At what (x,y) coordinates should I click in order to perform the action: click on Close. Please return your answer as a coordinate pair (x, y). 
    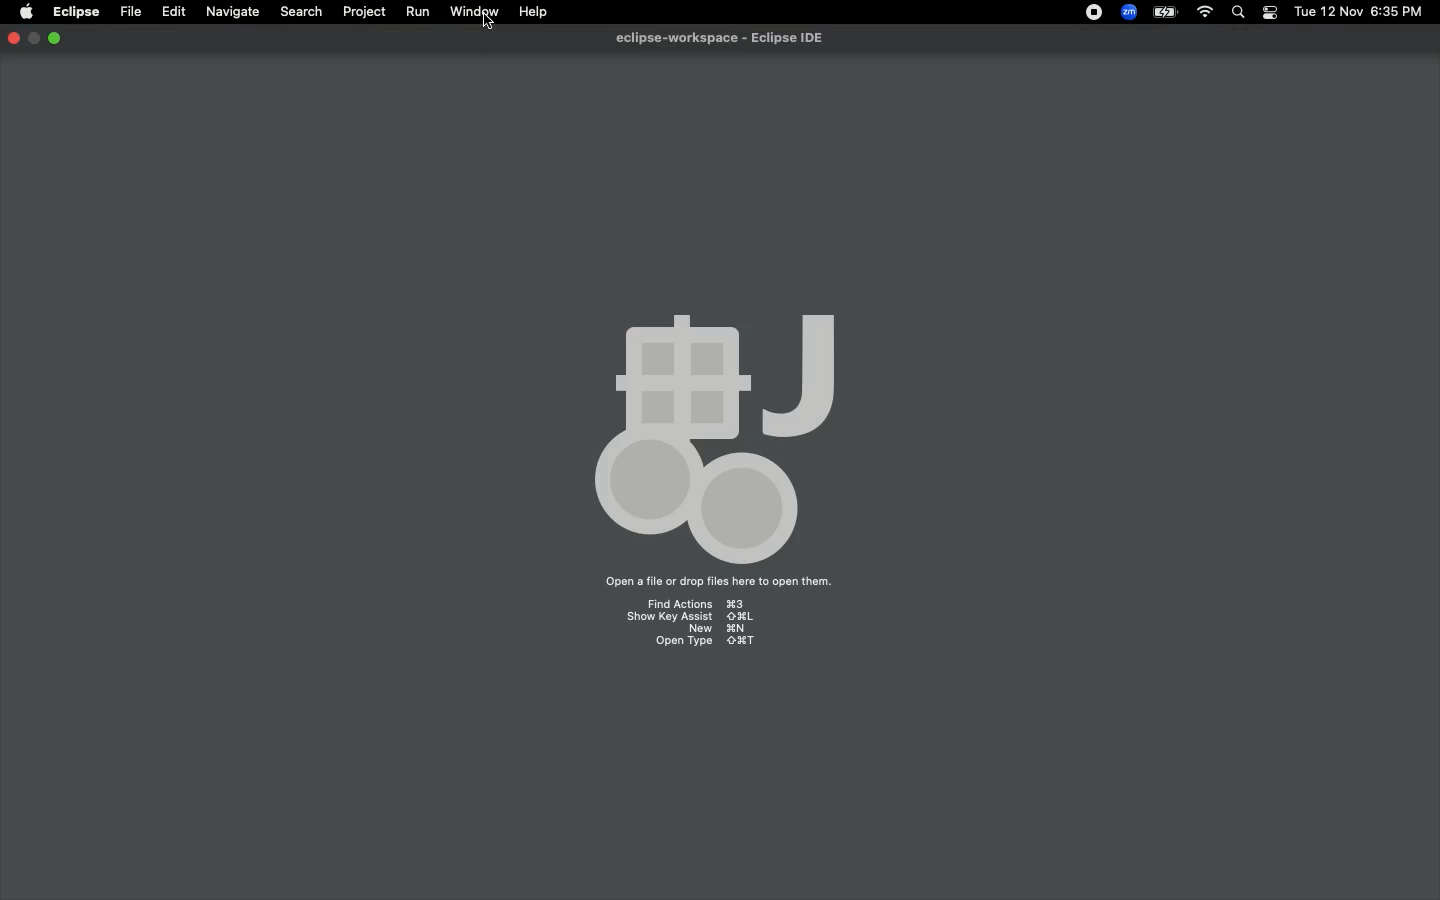
    Looking at the image, I should click on (12, 40).